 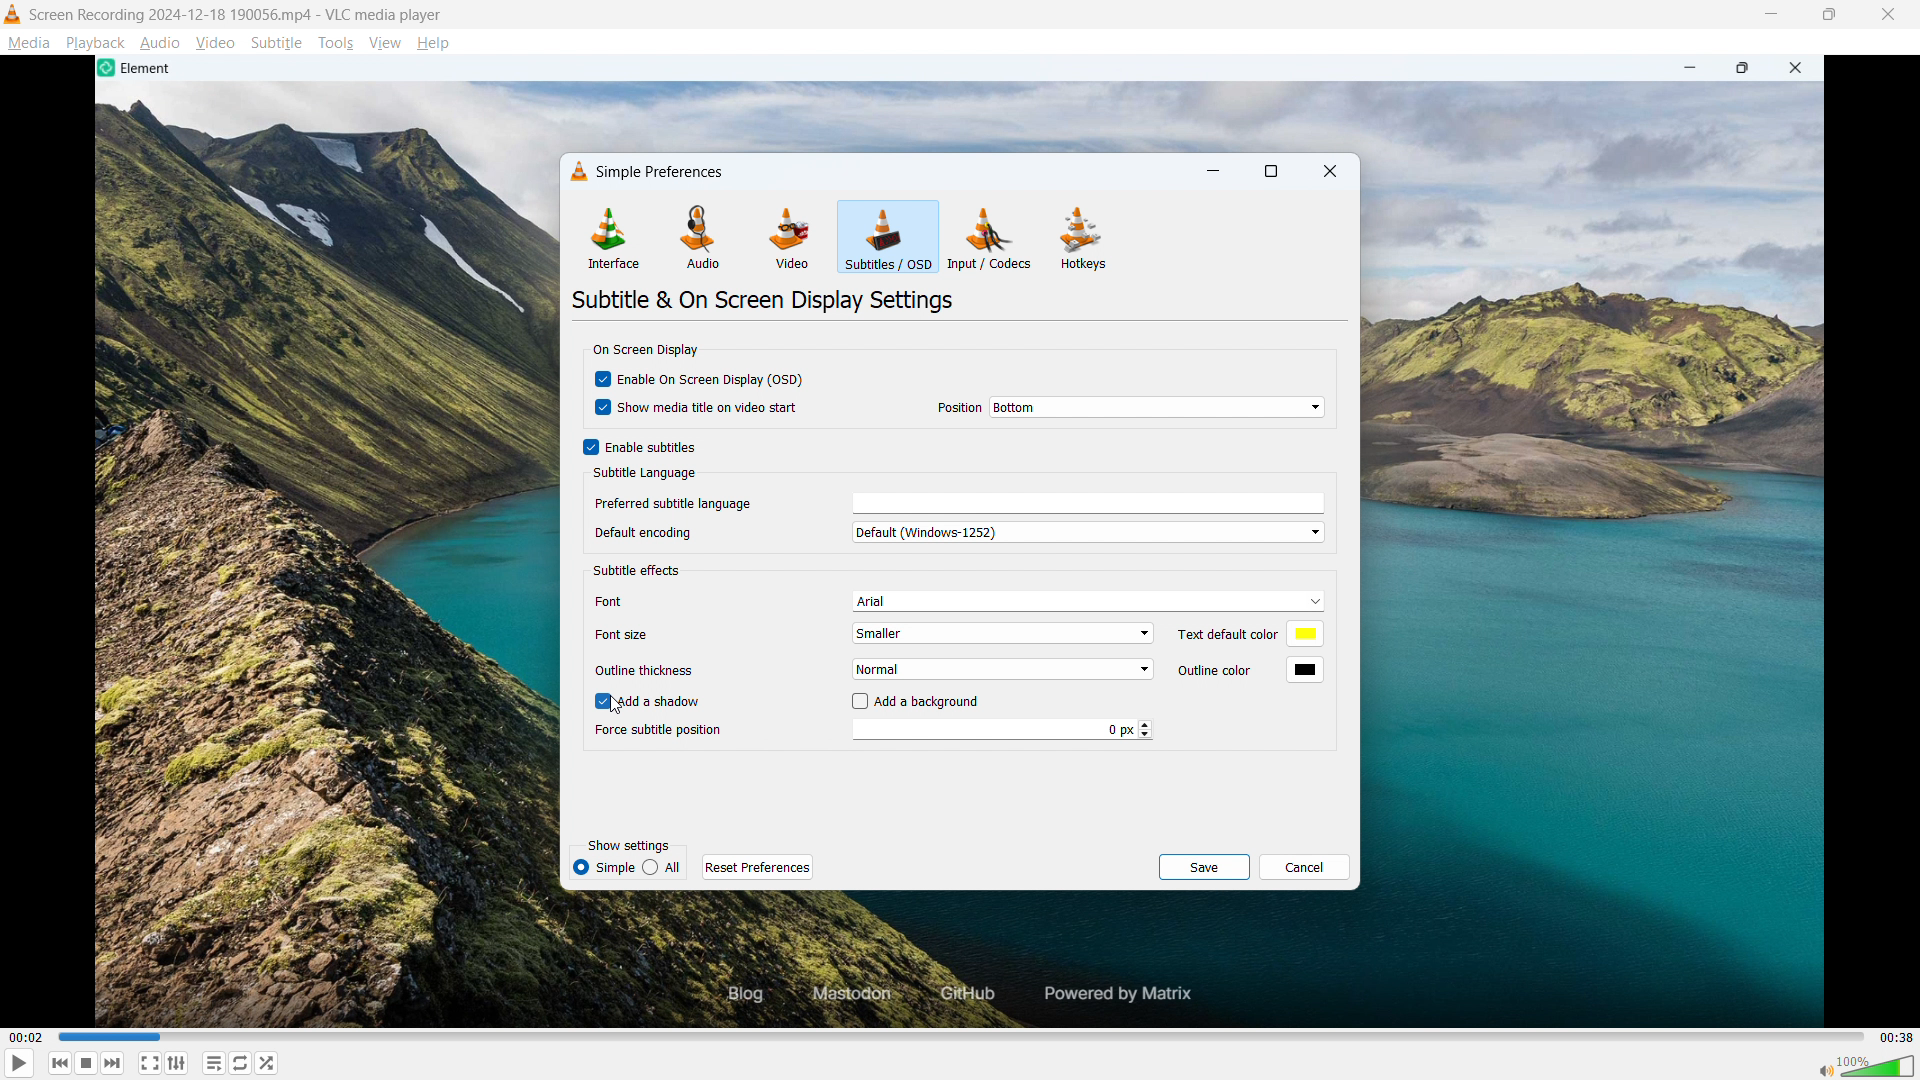 What do you see at coordinates (1004, 729) in the screenshot?
I see `0px` at bounding box center [1004, 729].